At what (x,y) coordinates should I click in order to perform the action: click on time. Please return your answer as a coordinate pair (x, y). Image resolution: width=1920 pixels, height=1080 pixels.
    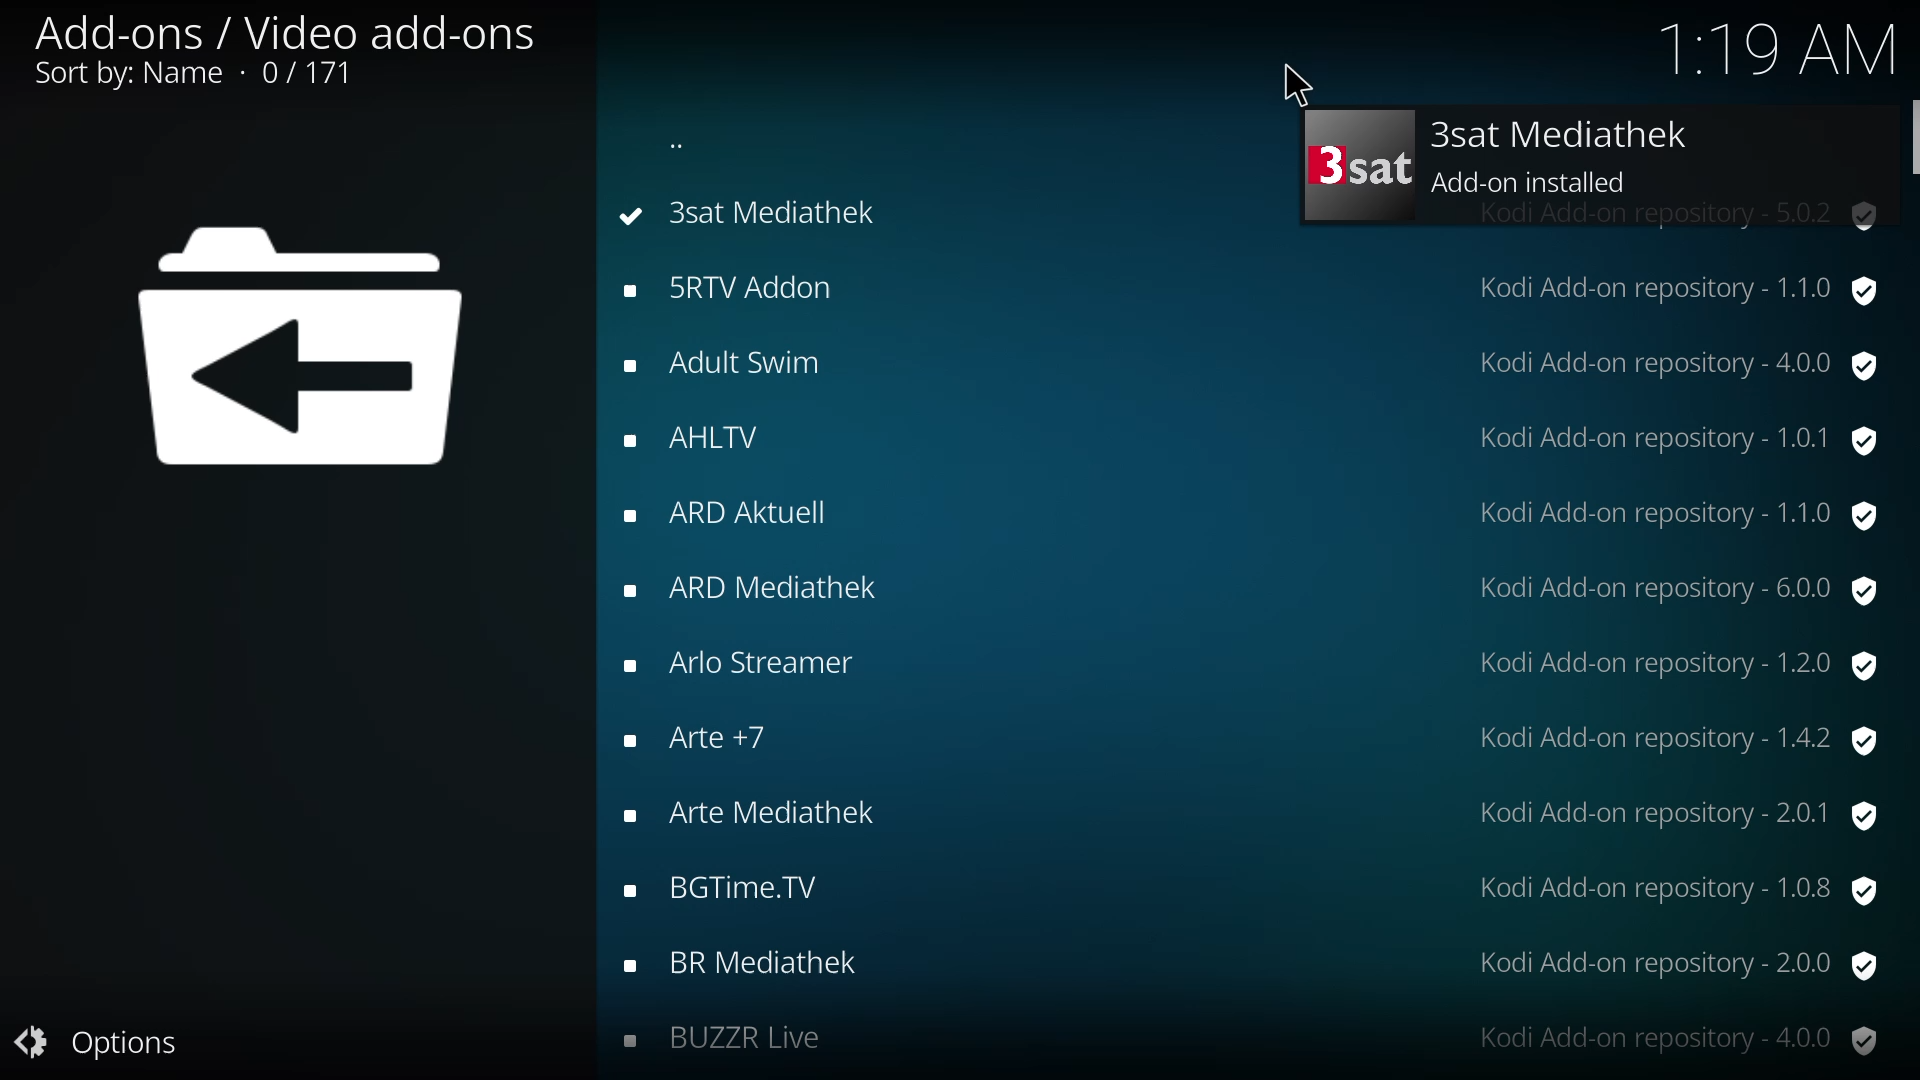
    Looking at the image, I should click on (1772, 49).